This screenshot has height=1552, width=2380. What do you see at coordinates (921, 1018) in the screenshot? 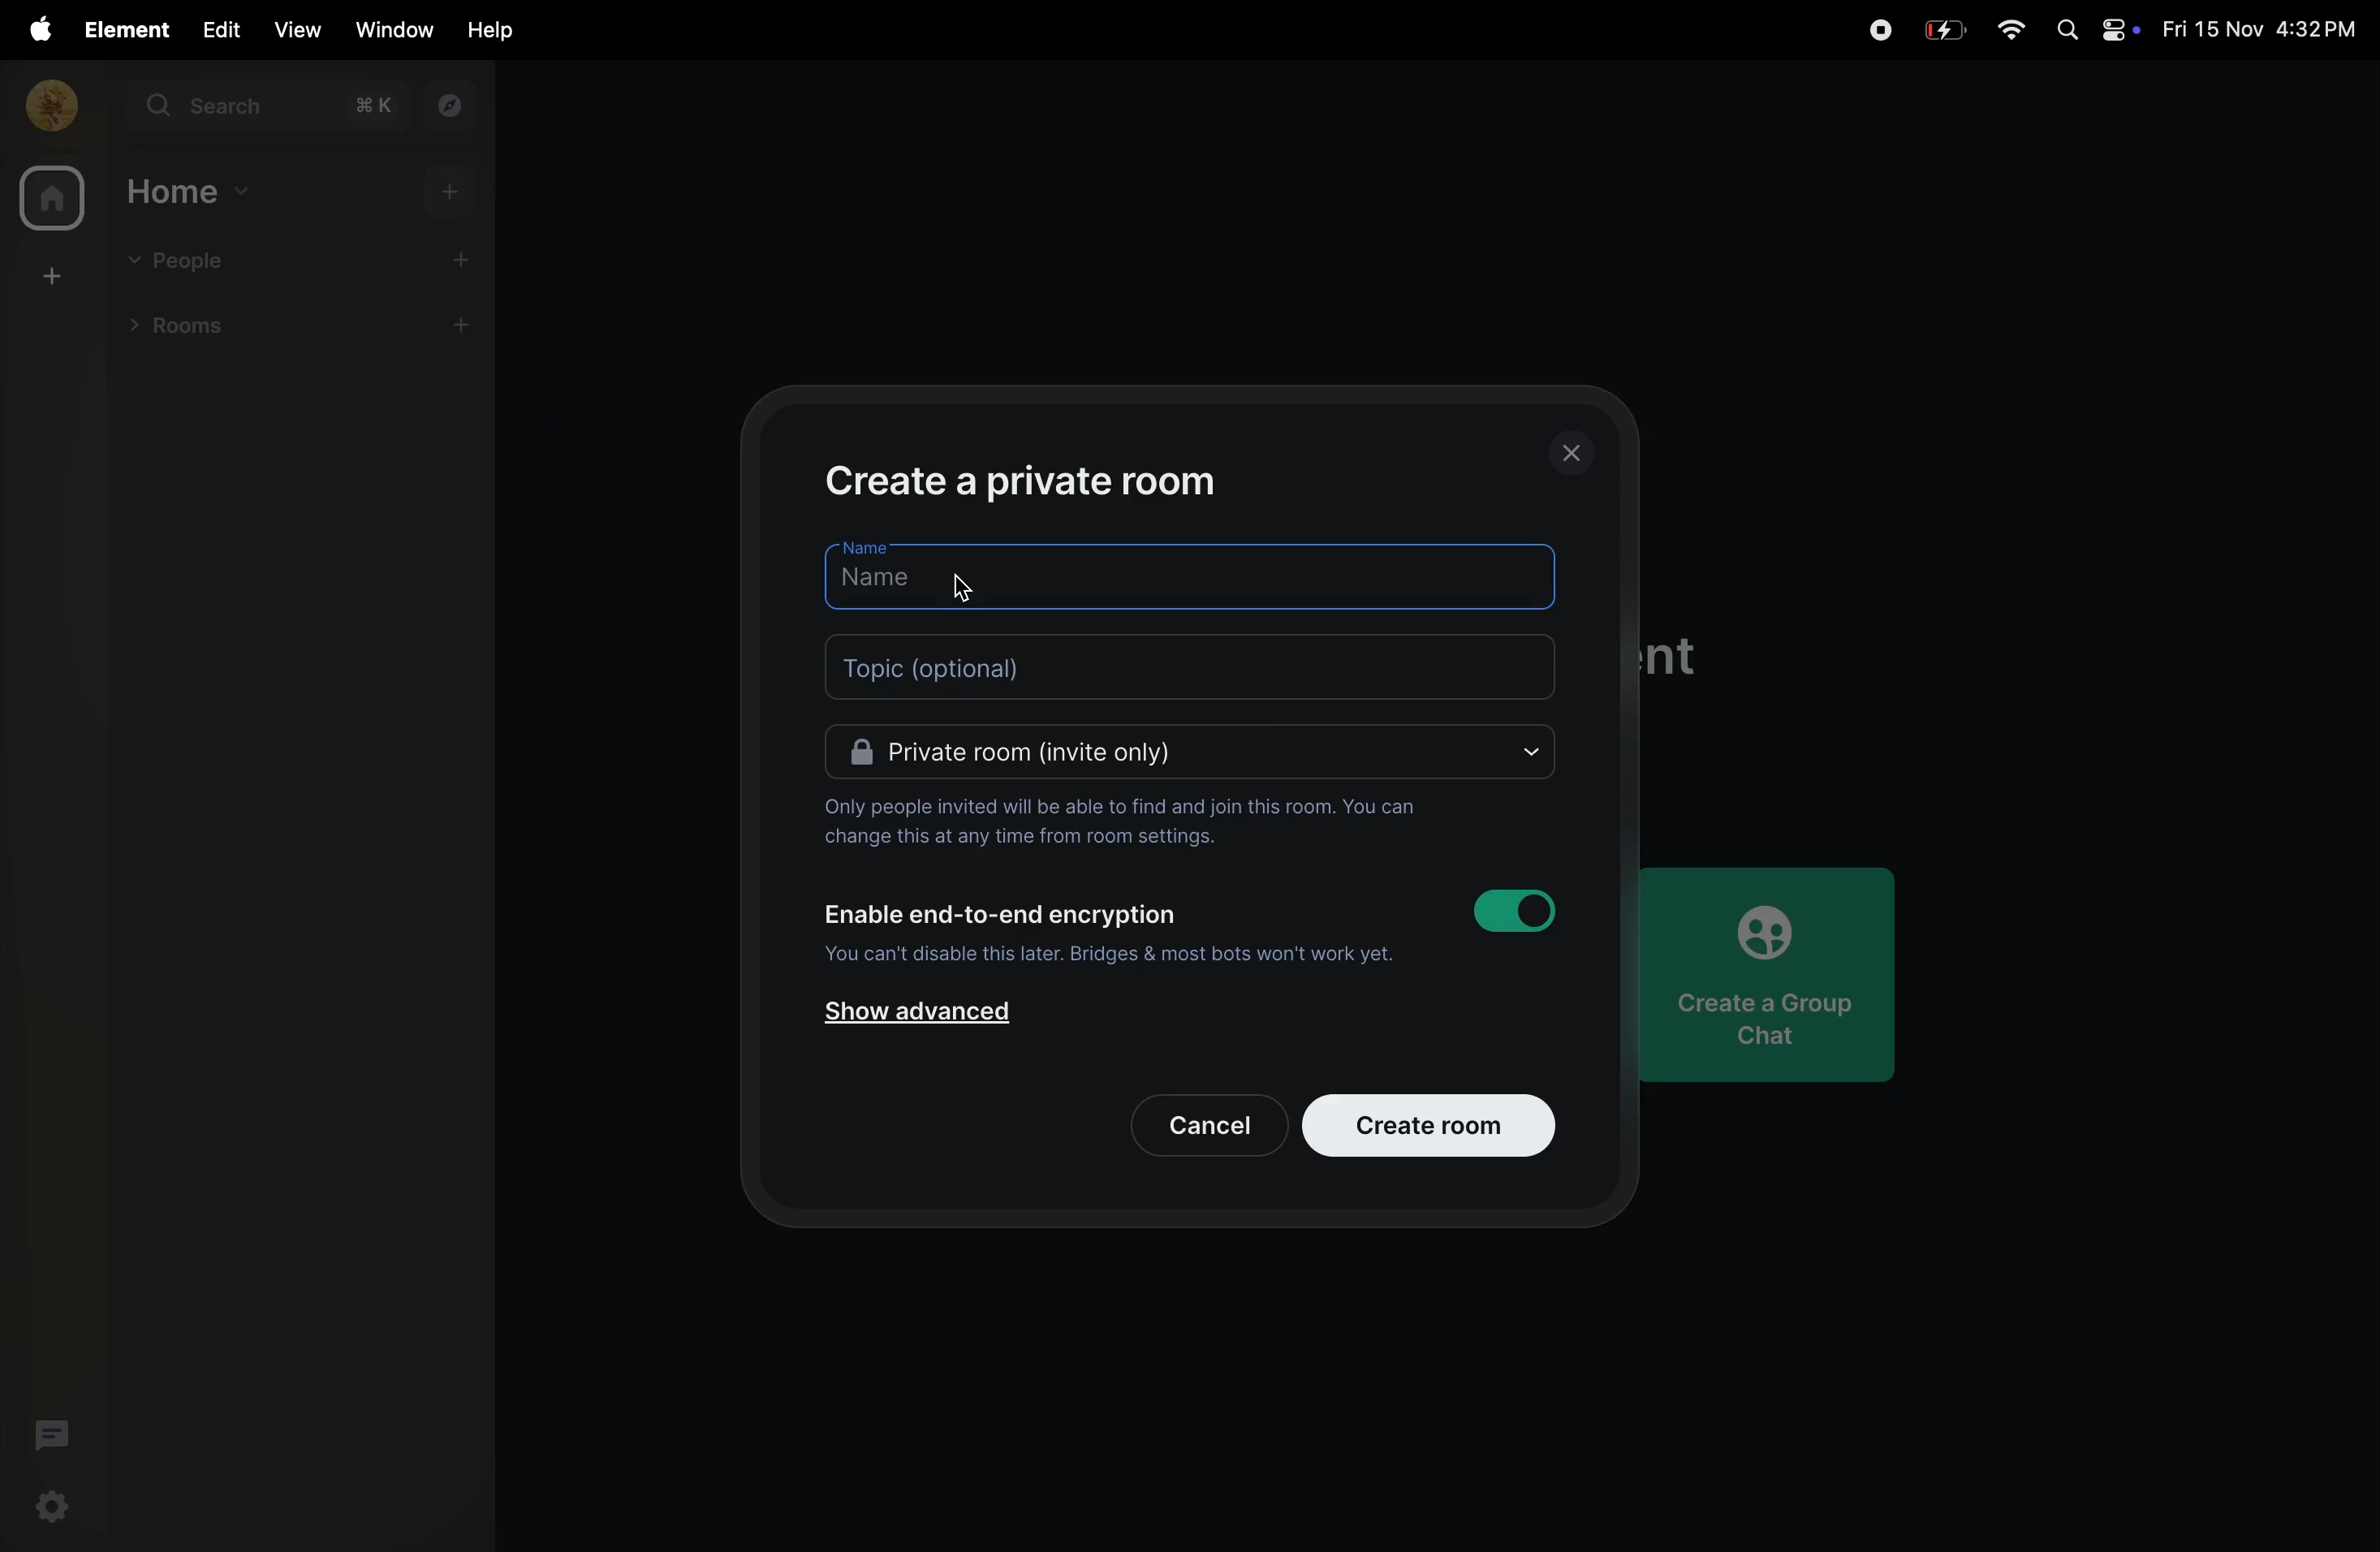
I see `show advanced` at bounding box center [921, 1018].